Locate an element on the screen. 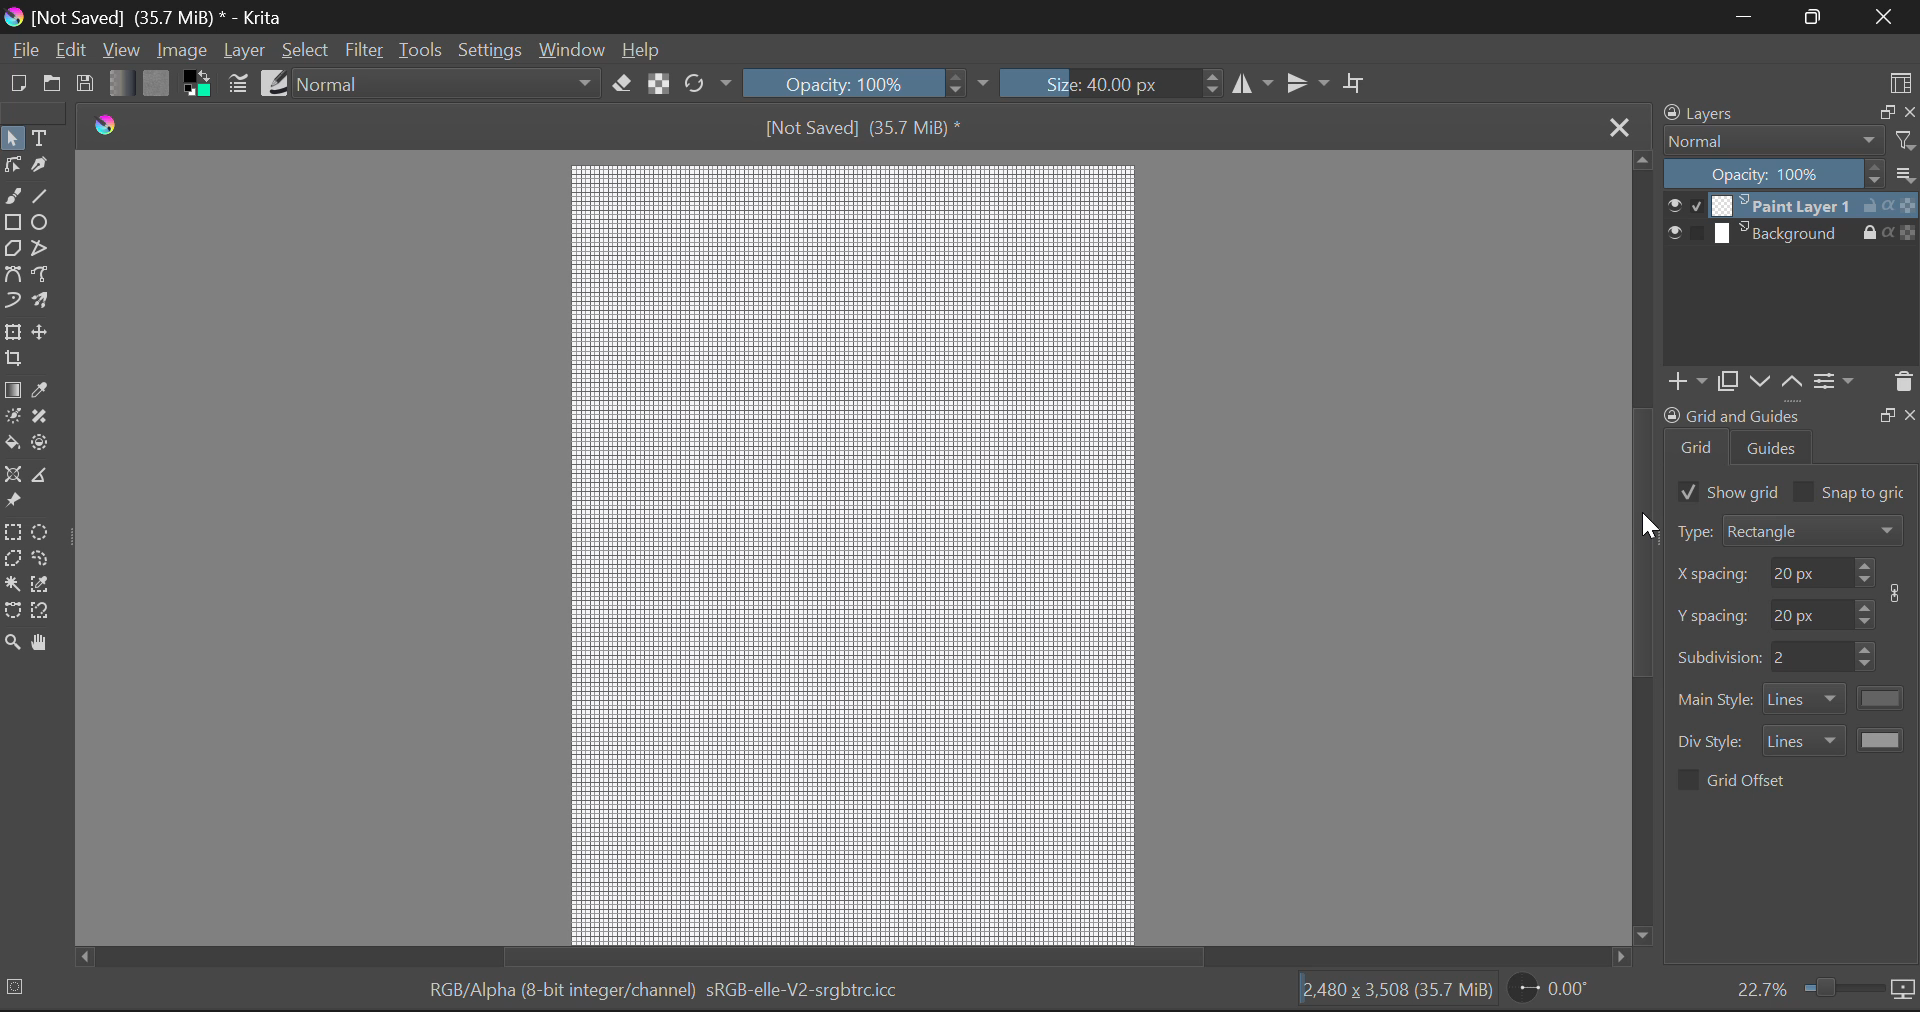 This screenshot has height=1012, width=1920. Increase or decrease is located at coordinates (1868, 657).